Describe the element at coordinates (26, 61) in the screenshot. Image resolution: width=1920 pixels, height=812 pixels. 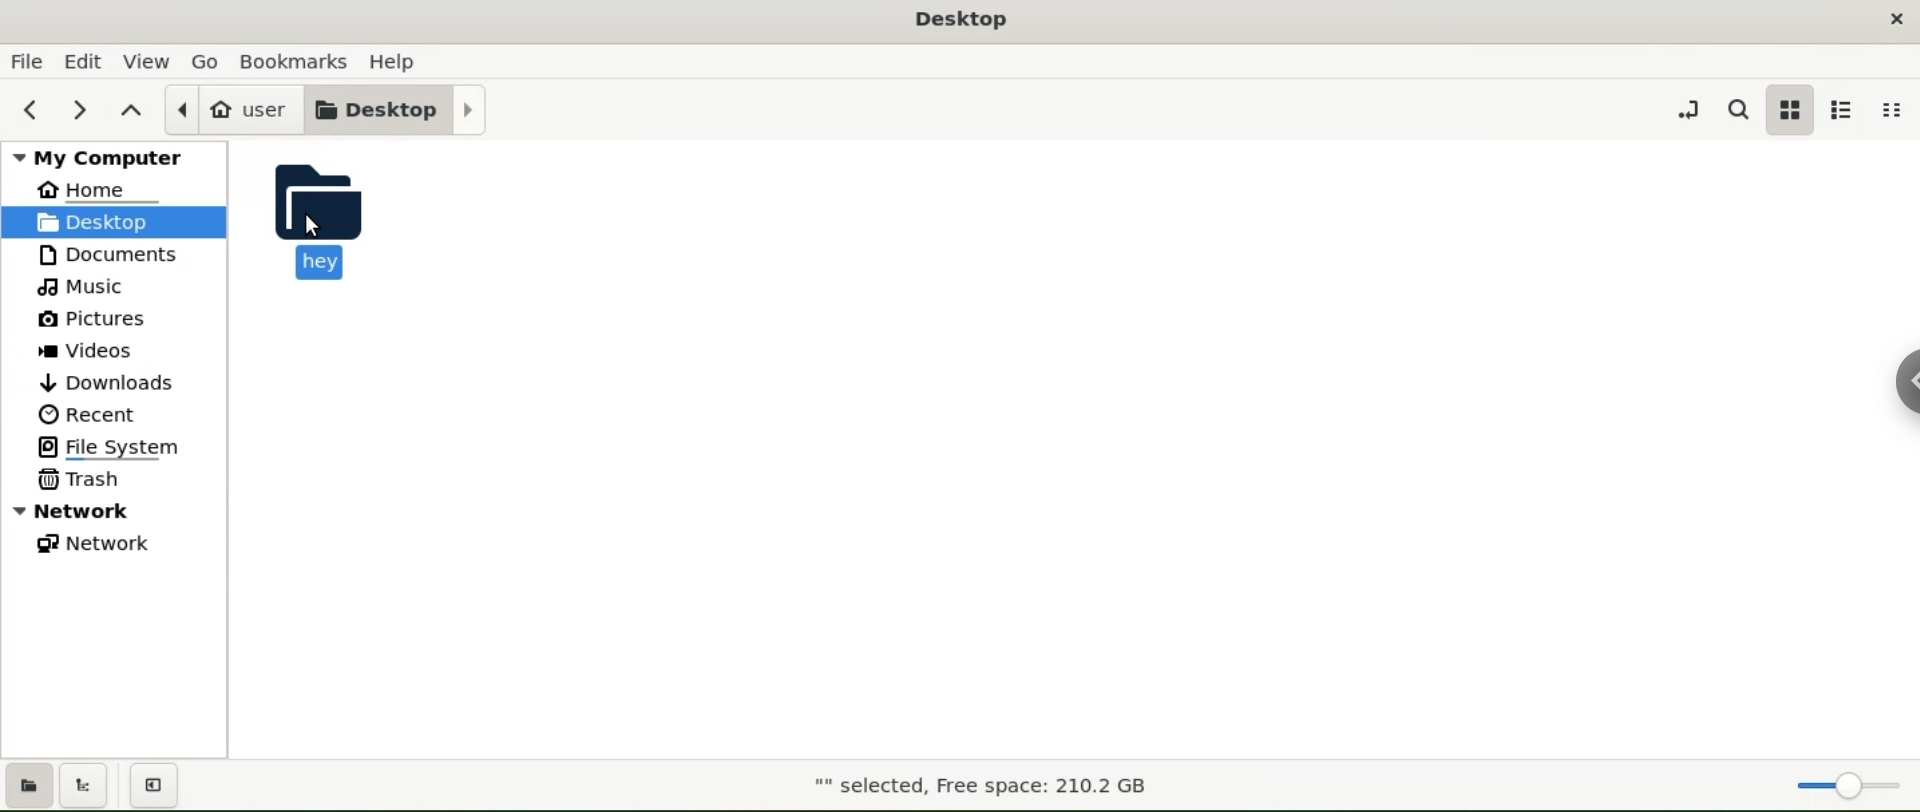
I see `file` at that location.